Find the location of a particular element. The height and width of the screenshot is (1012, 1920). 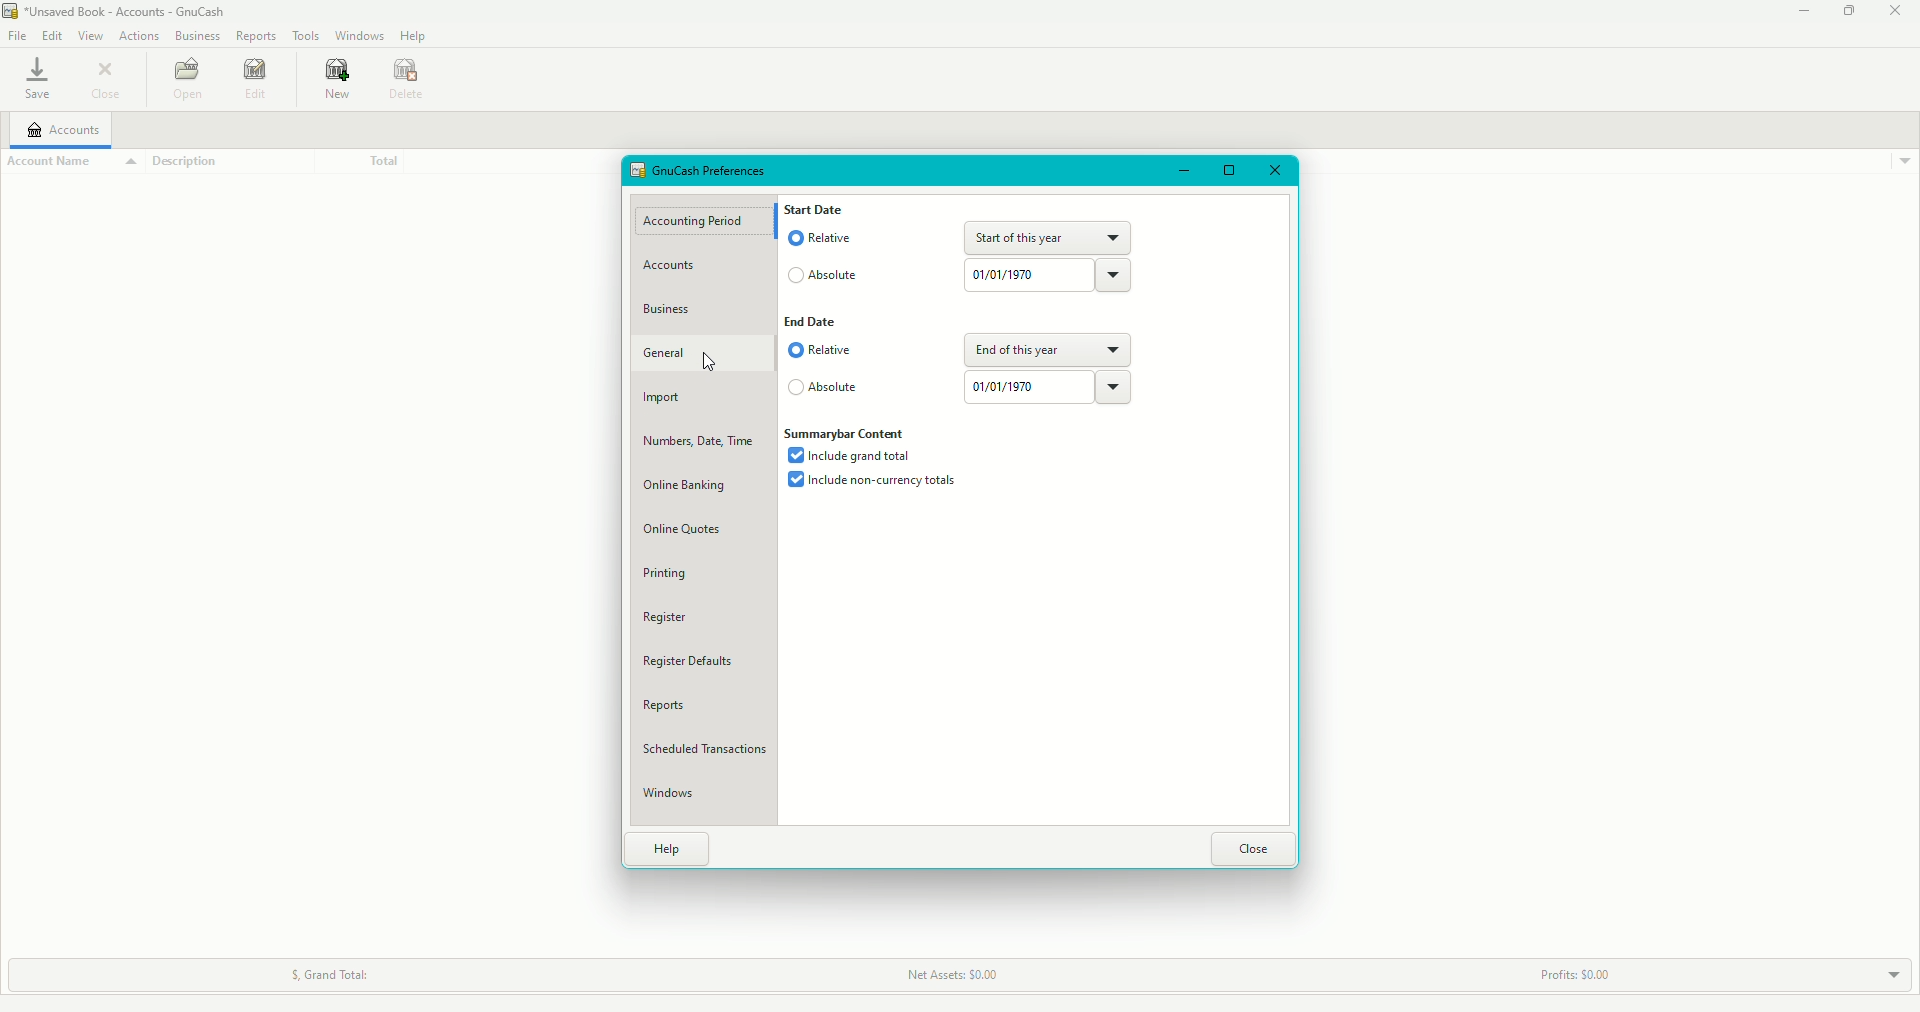

Help is located at coordinates (668, 849).